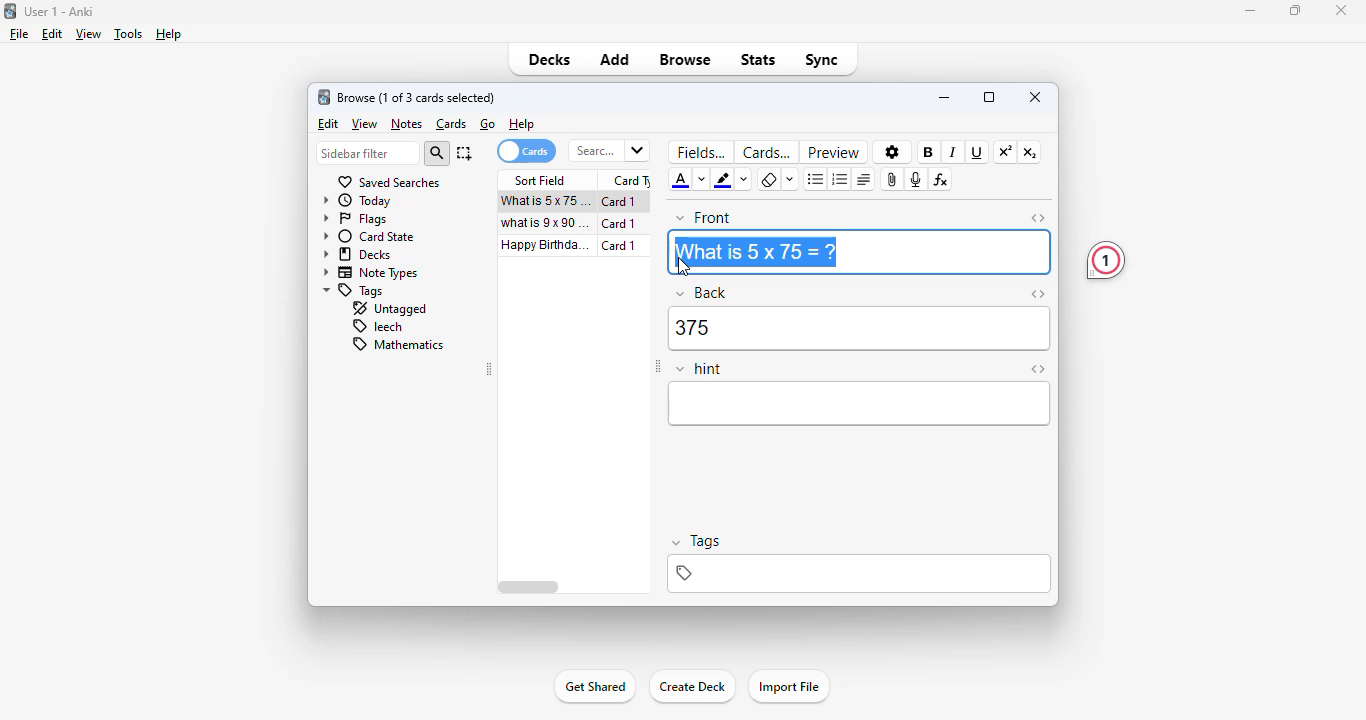 The image size is (1366, 720). I want to click on bold, so click(929, 152).